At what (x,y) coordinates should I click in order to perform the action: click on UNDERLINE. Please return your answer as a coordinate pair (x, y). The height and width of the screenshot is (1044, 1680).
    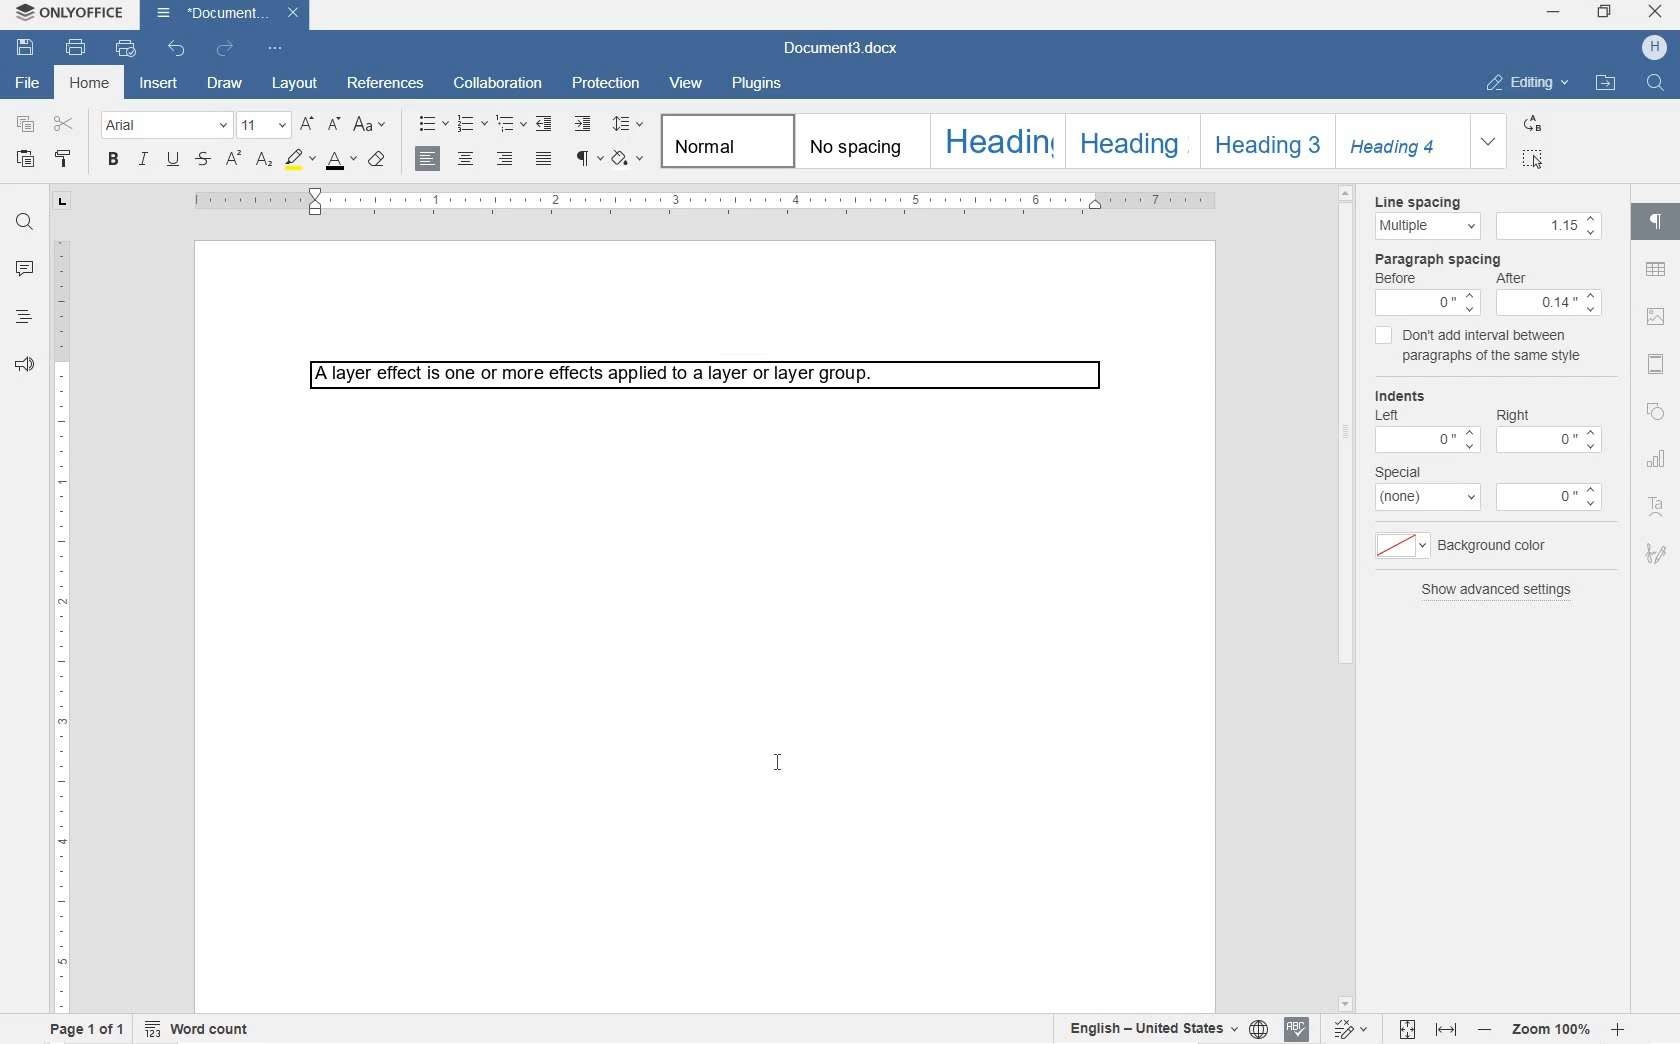
    Looking at the image, I should click on (176, 160).